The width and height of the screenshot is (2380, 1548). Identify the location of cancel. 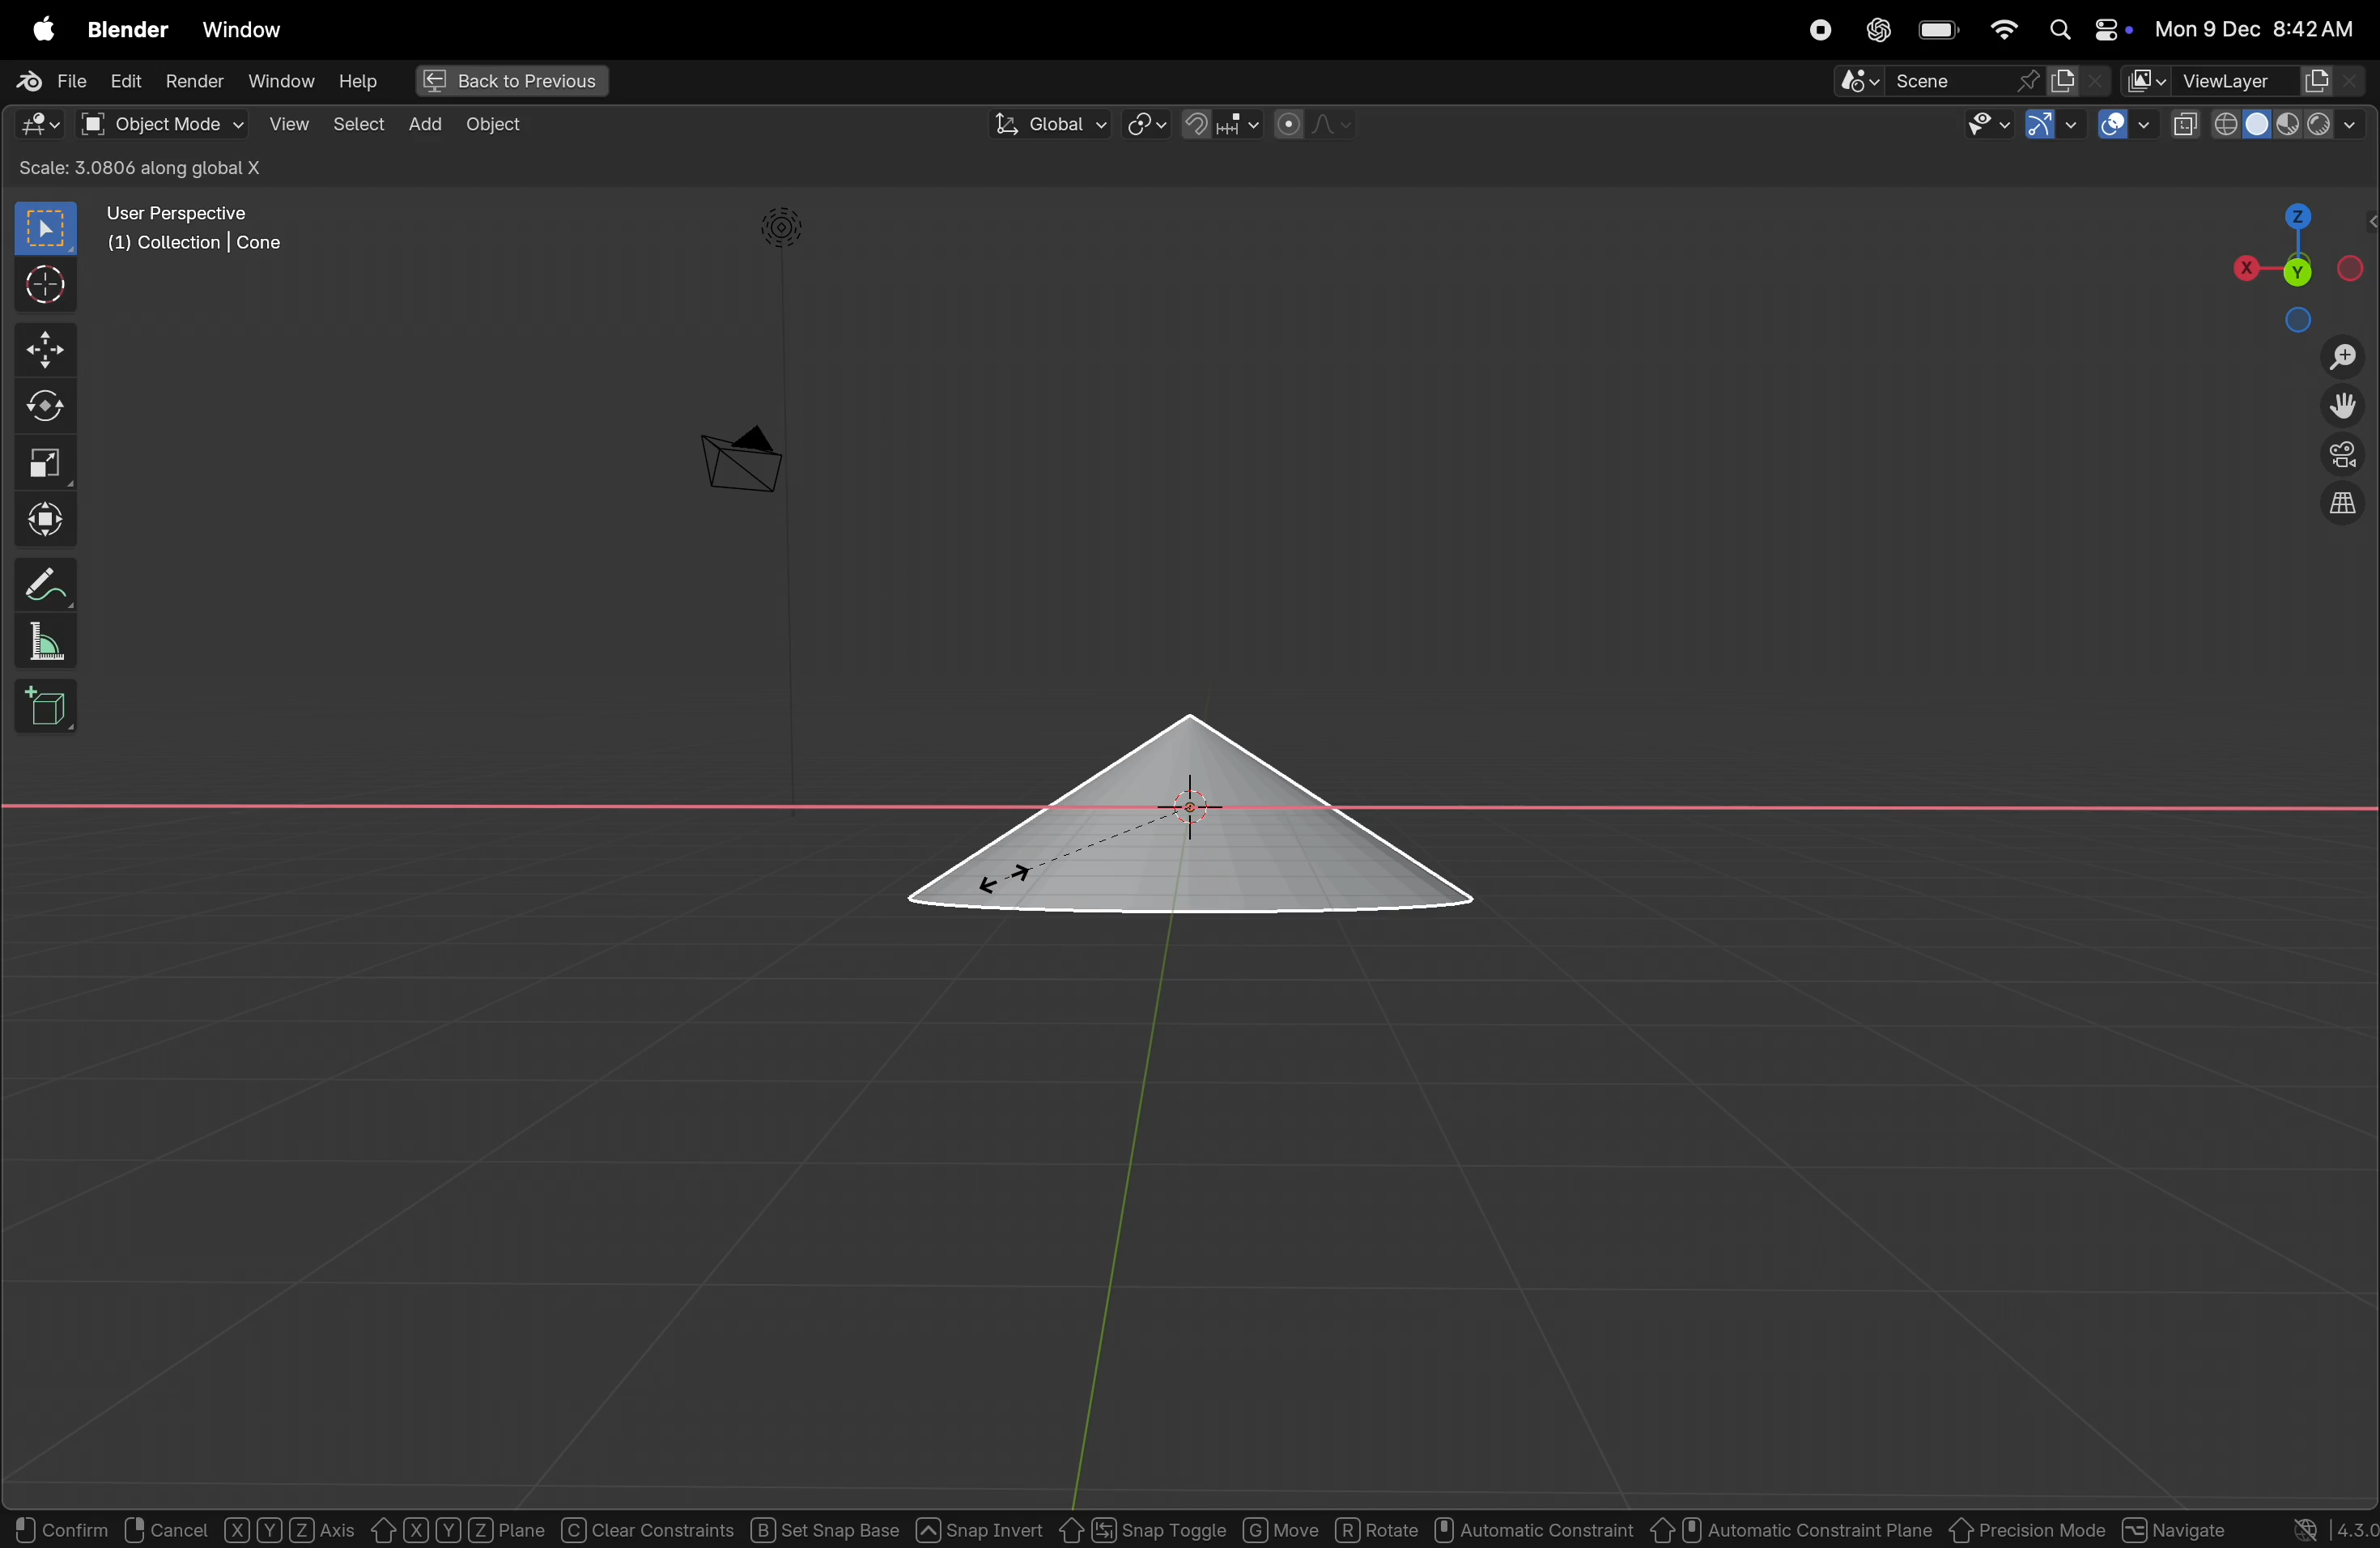
(164, 1528).